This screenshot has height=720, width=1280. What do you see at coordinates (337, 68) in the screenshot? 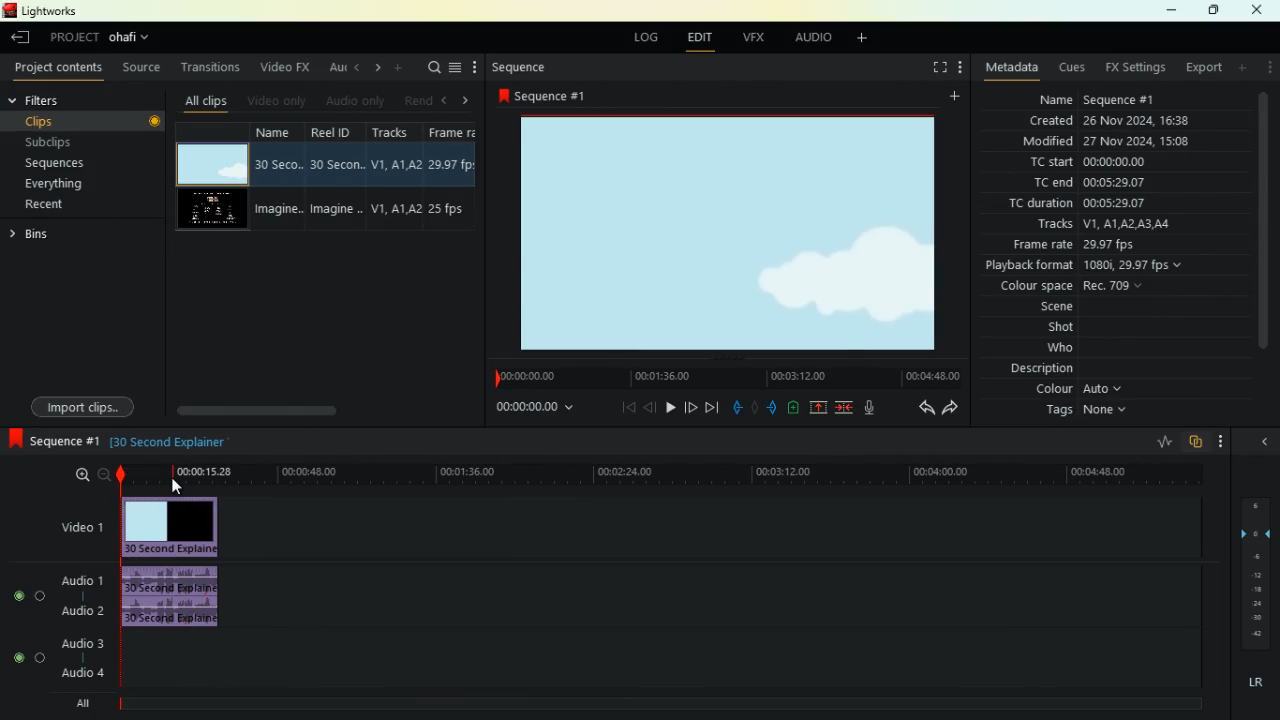
I see `au` at bounding box center [337, 68].